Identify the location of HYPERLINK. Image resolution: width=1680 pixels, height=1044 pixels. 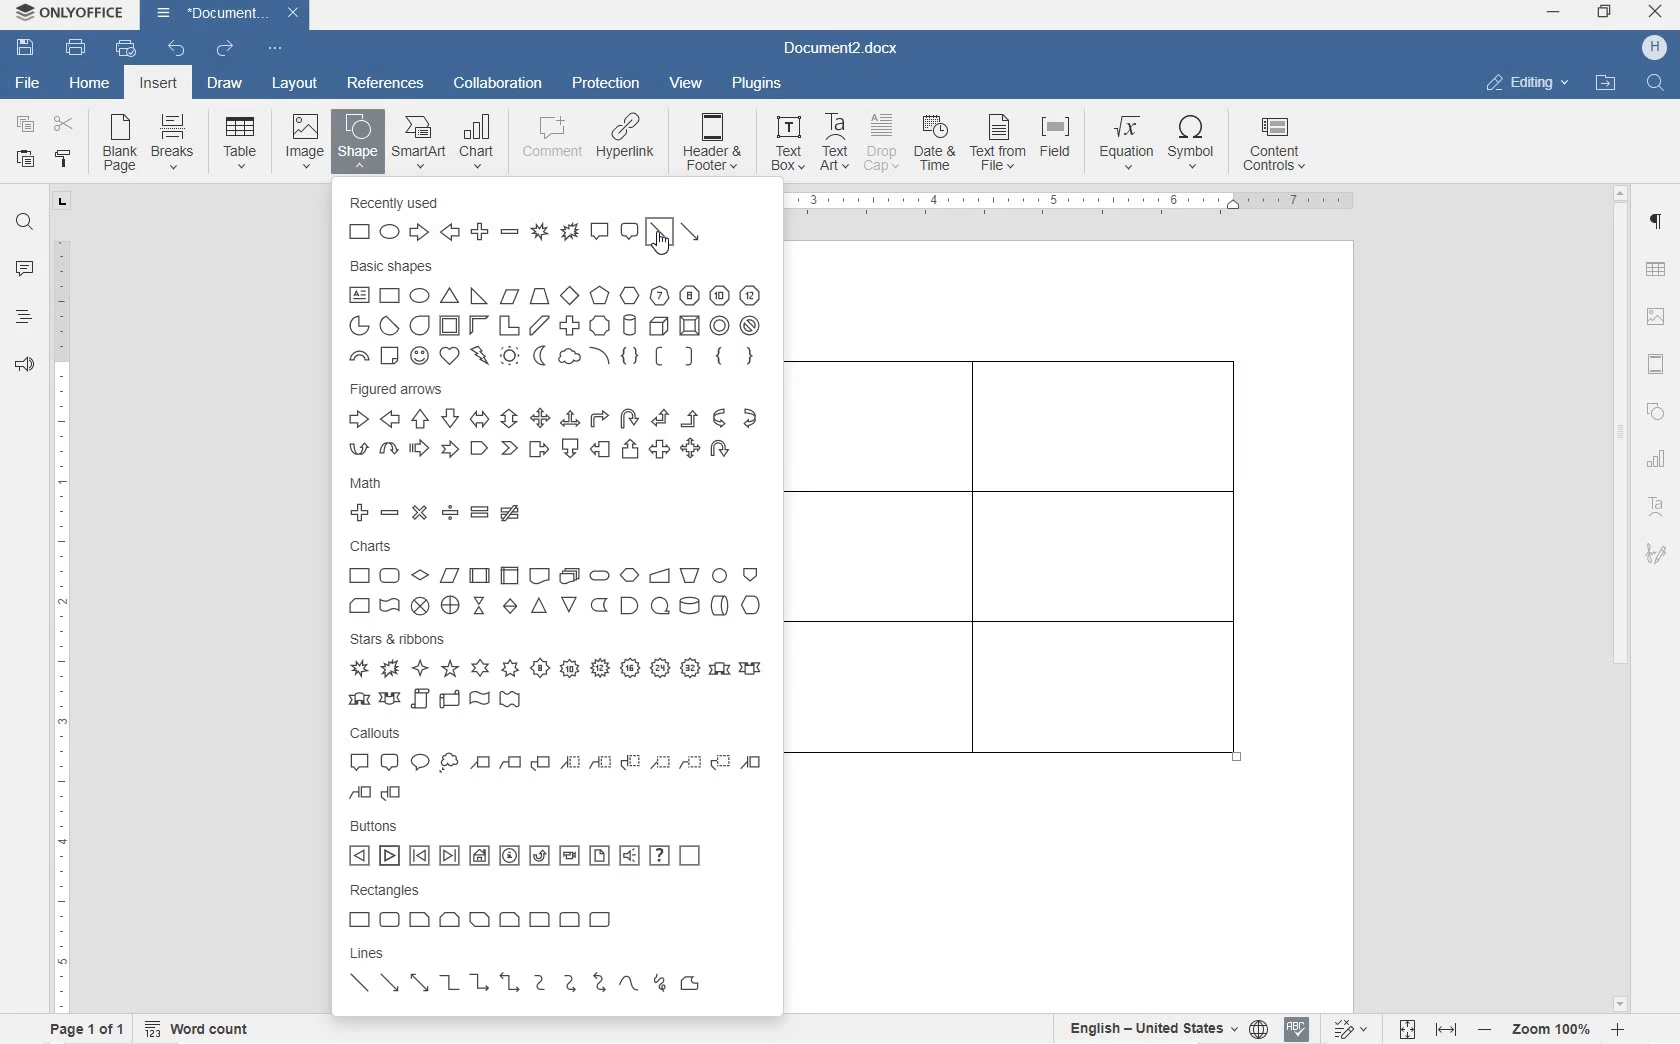
(626, 143).